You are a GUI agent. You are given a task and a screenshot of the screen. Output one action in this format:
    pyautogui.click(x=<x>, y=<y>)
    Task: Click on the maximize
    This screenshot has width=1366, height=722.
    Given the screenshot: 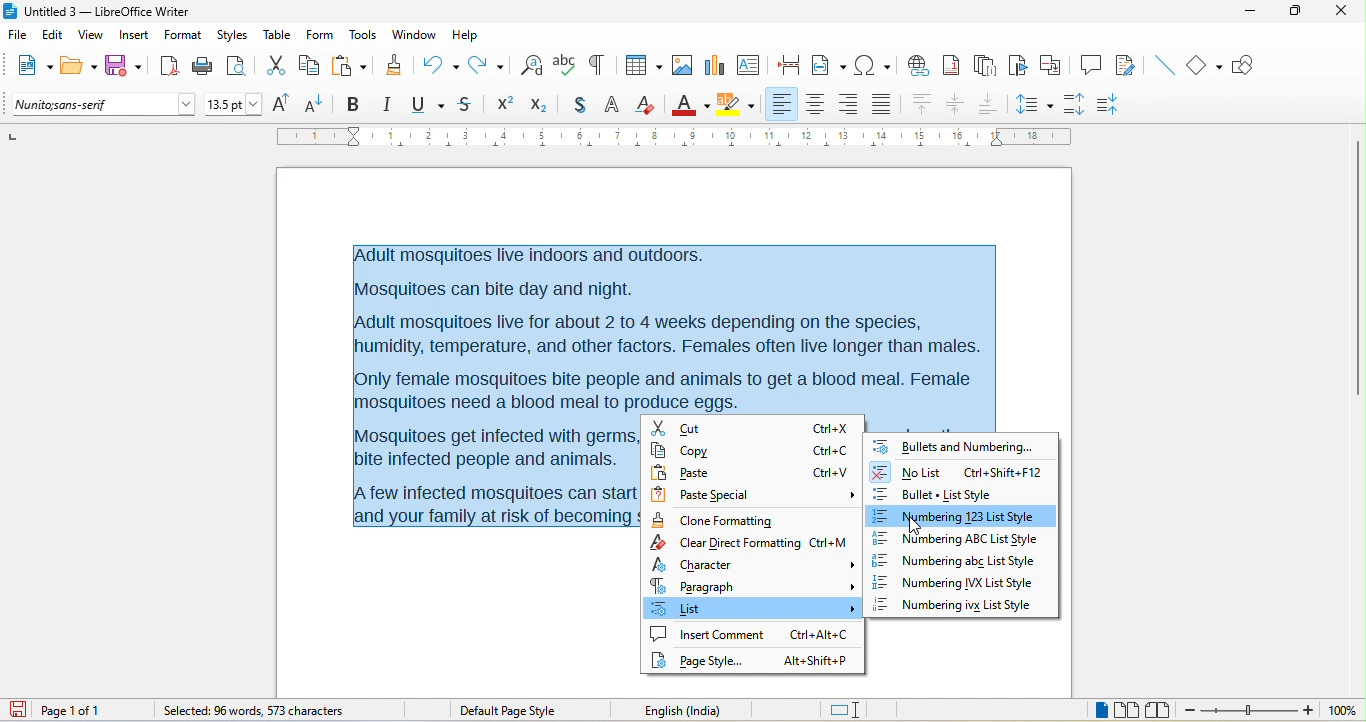 What is the action you would take?
    pyautogui.click(x=1298, y=15)
    